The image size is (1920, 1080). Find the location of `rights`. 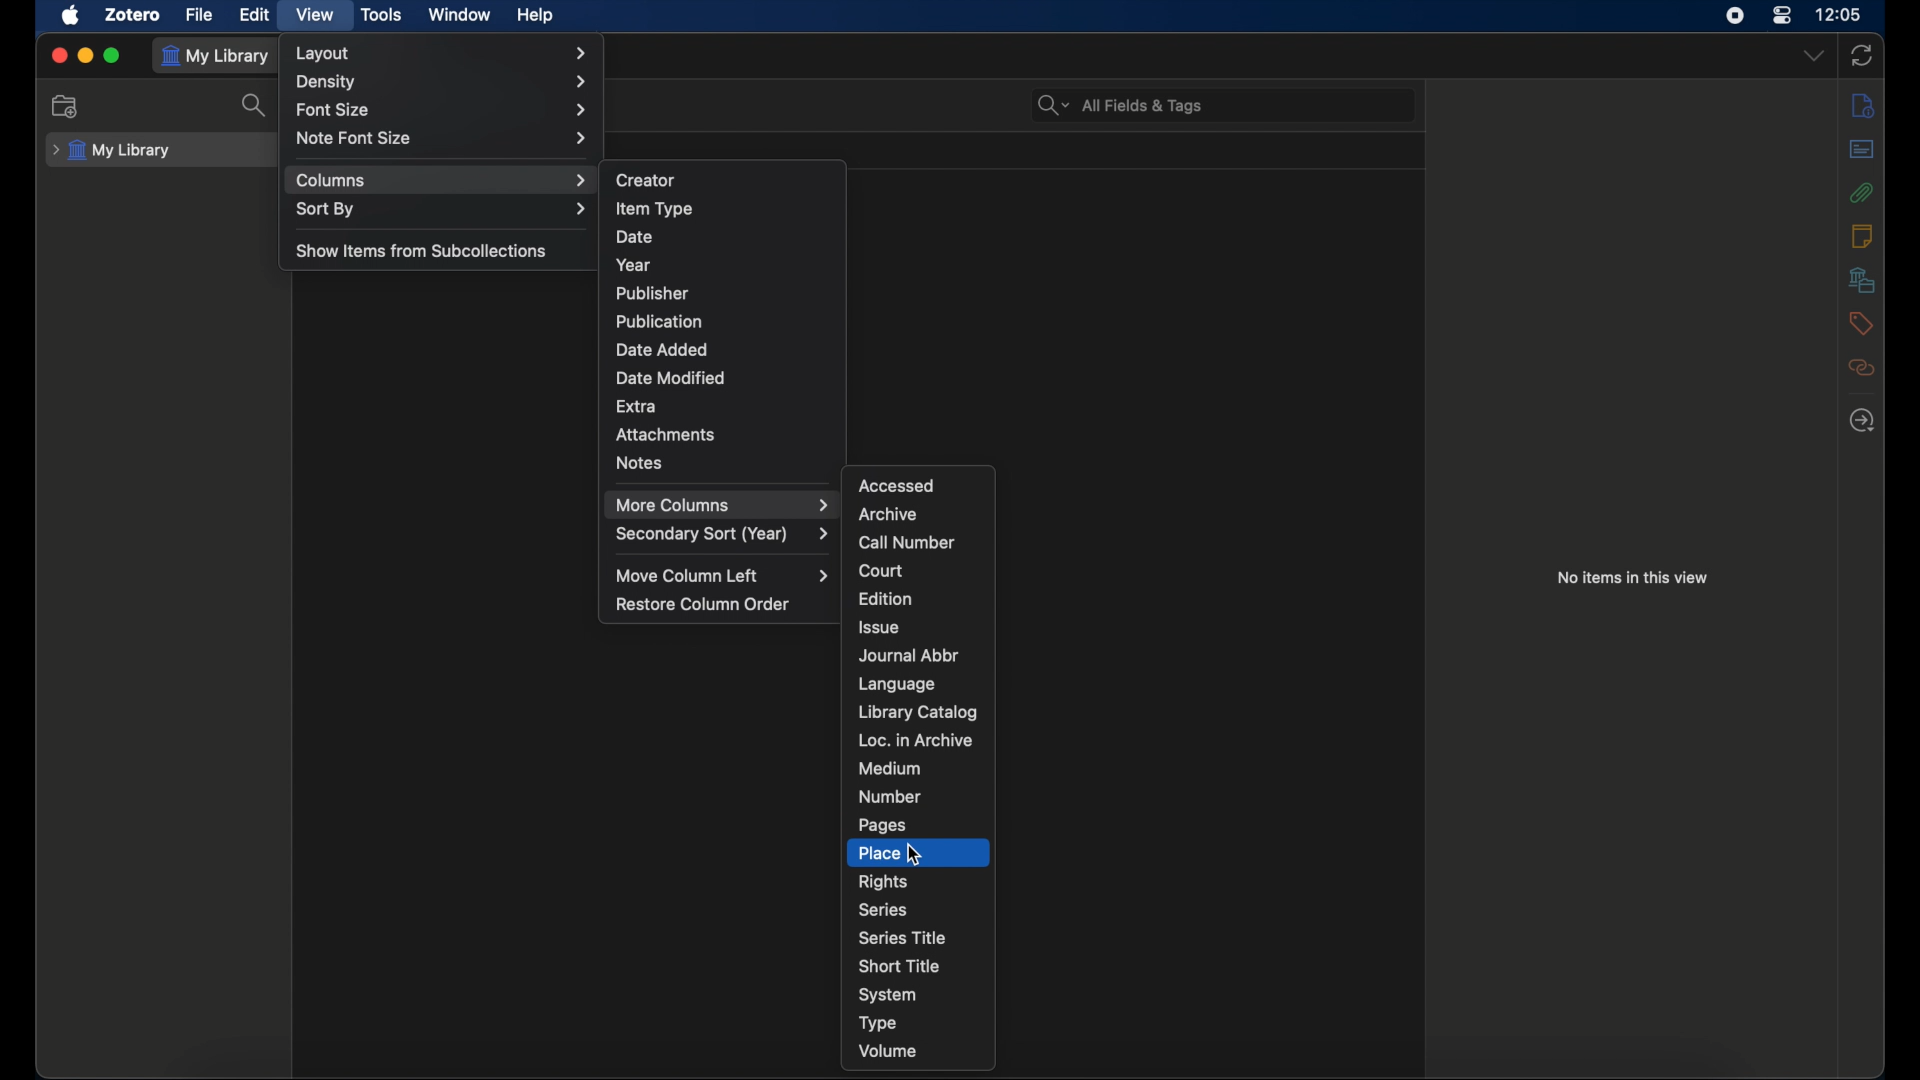

rights is located at coordinates (882, 882).